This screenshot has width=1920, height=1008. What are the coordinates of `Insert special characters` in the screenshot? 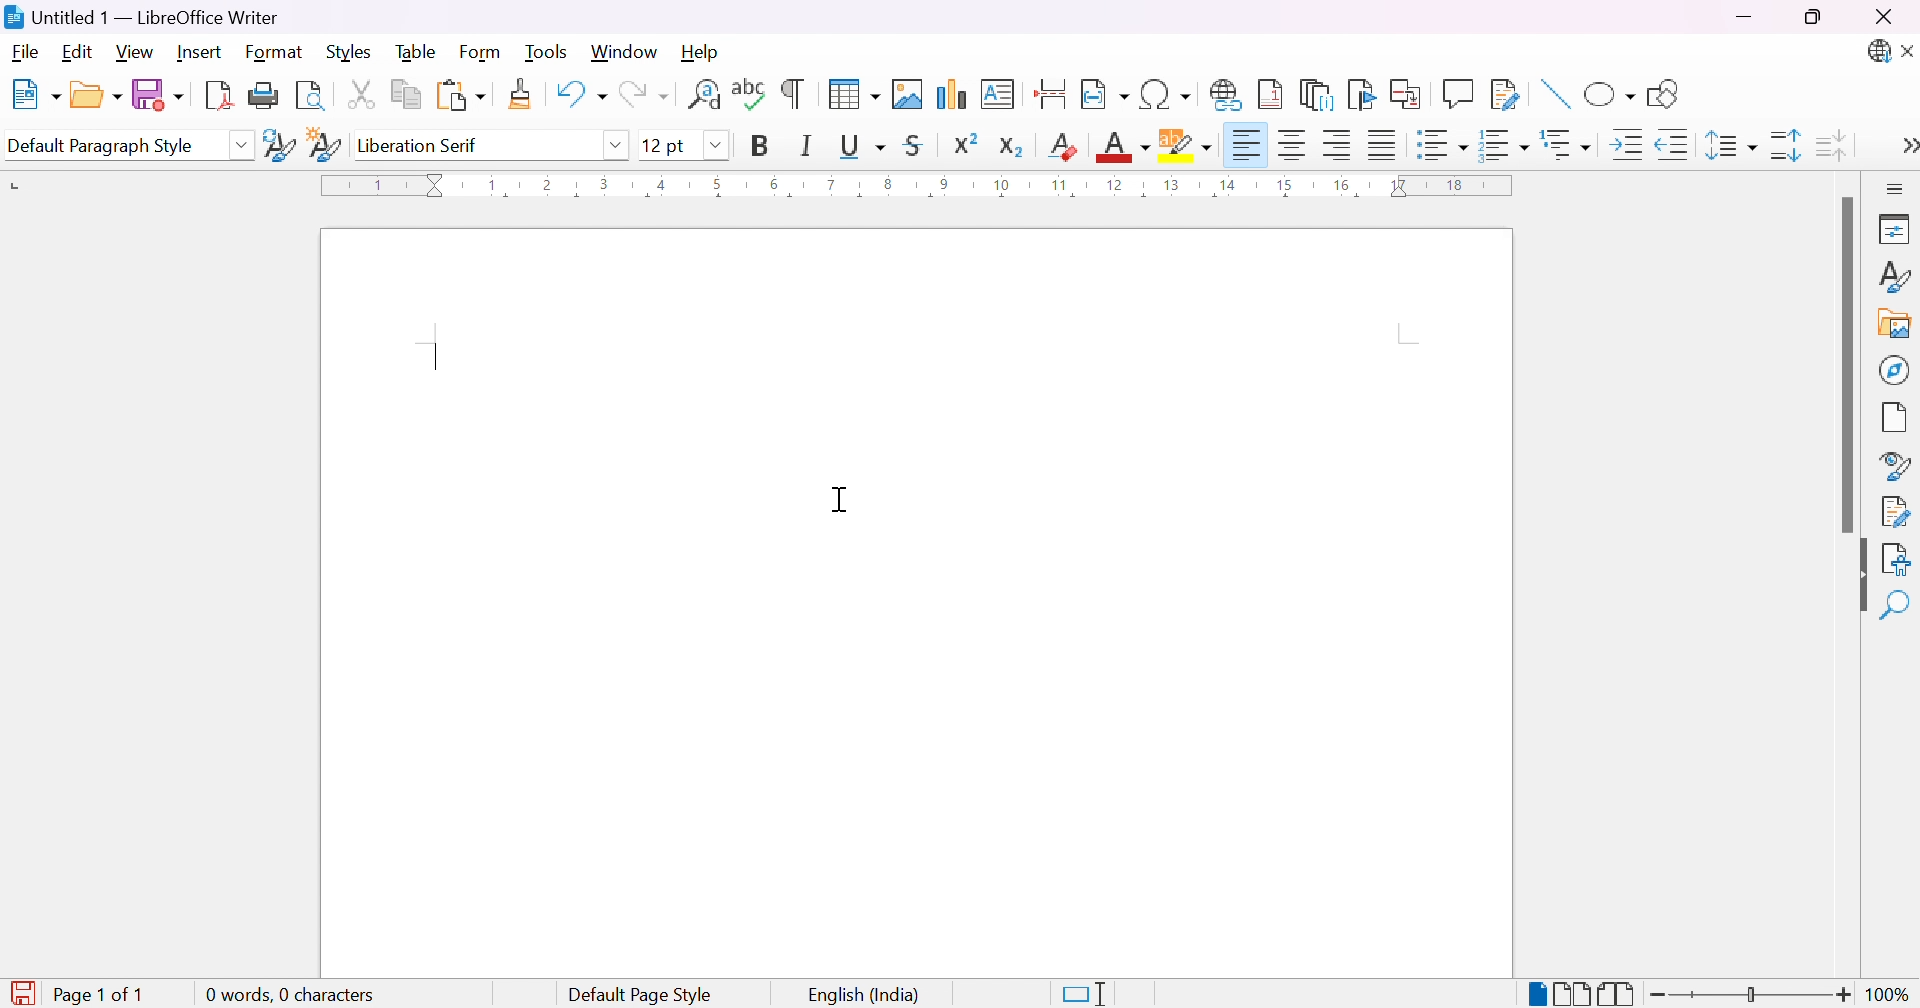 It's located at (1167, 95).